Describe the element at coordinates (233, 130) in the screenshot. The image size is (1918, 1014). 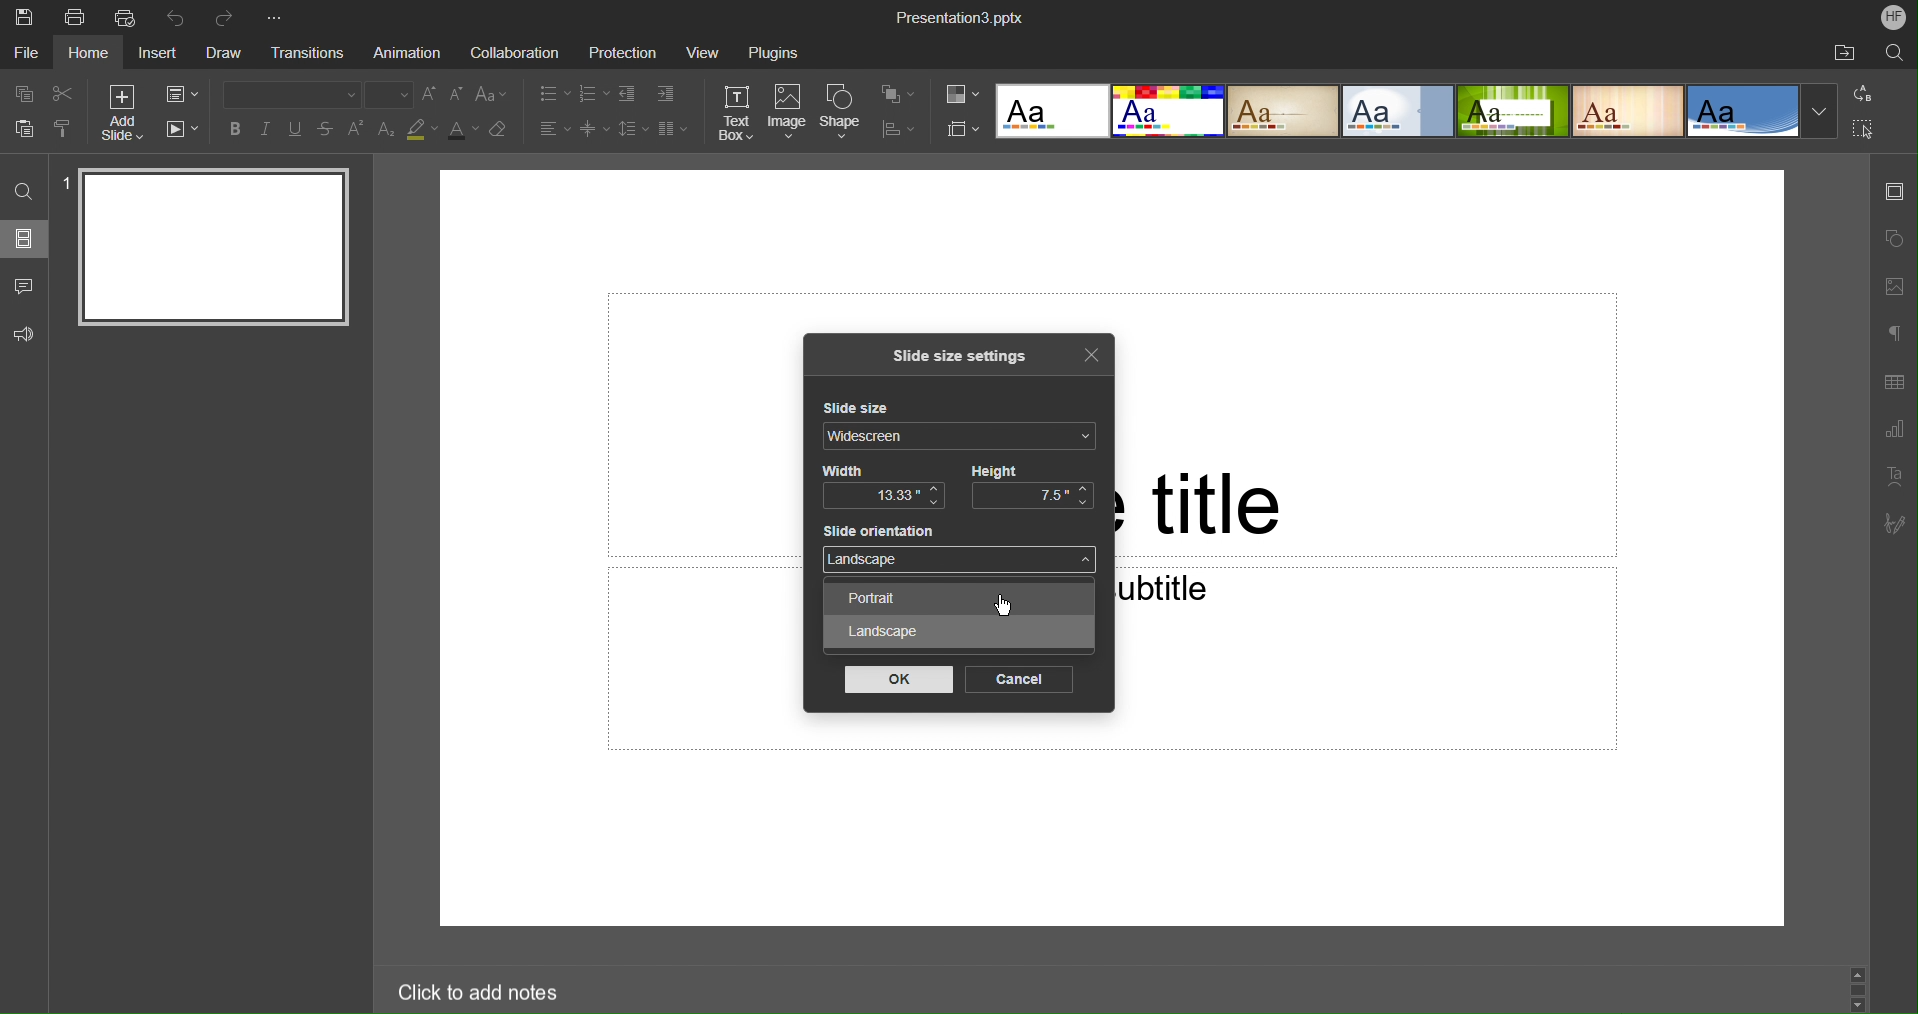
I see `Bold` at that location.